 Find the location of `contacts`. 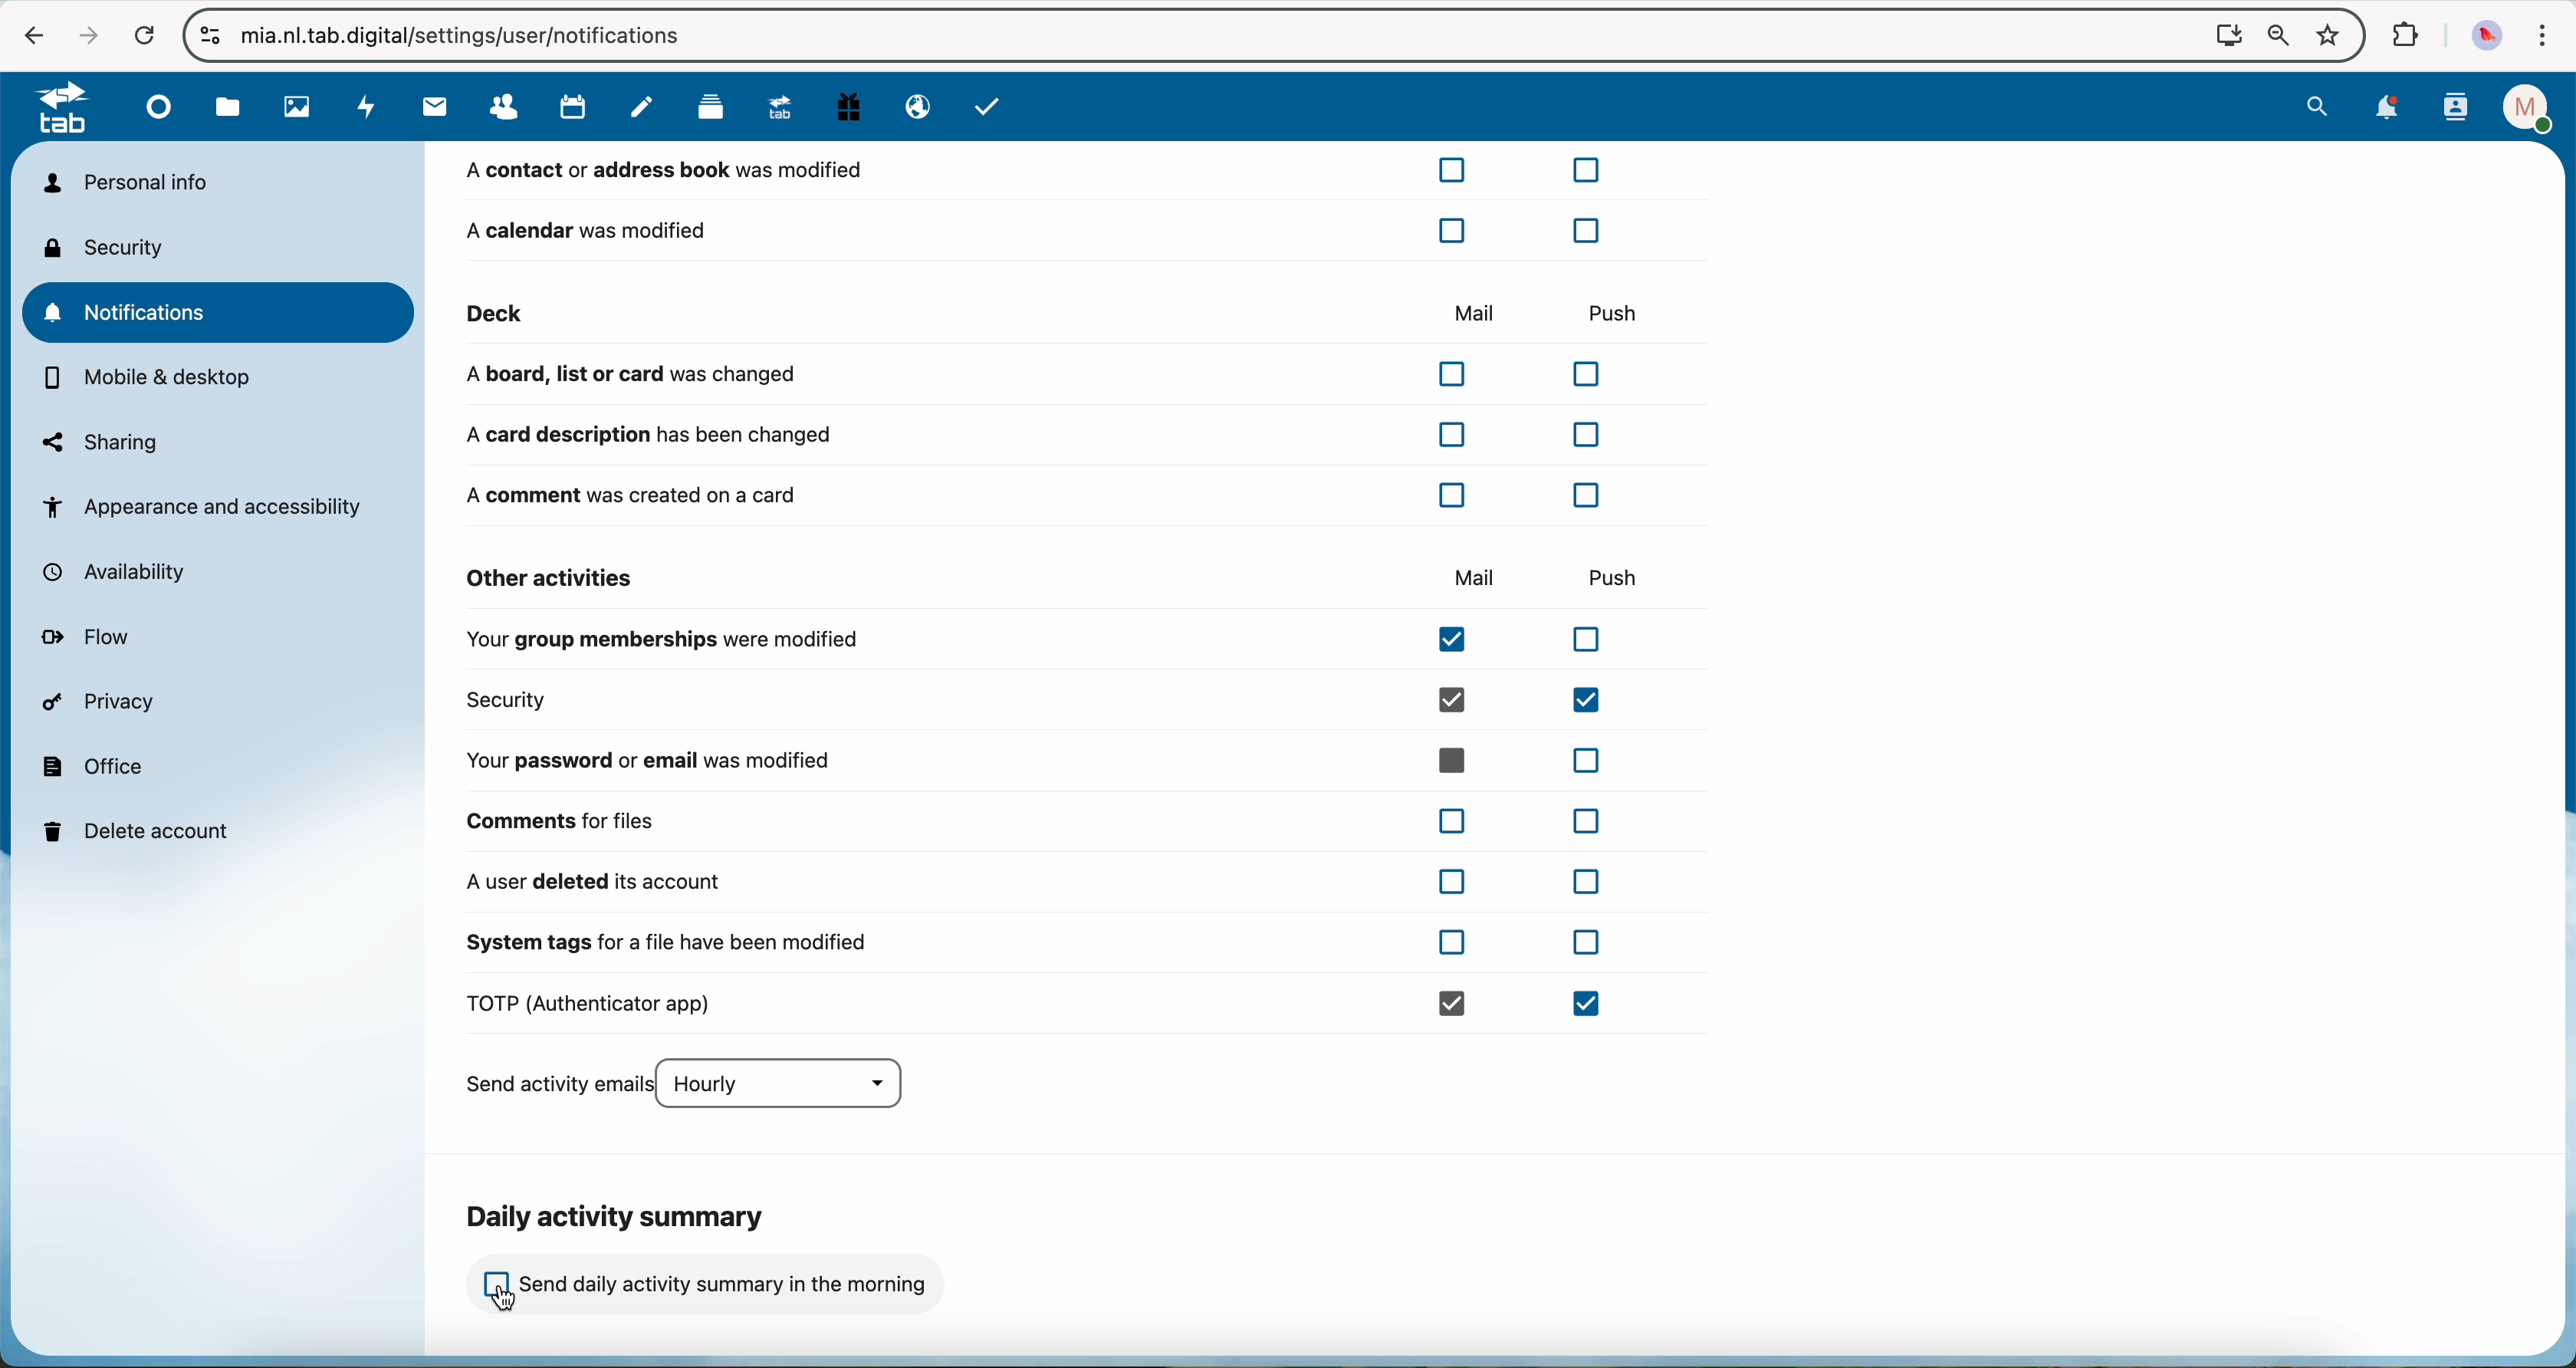

contacts is located at coordinates (2455, 109).